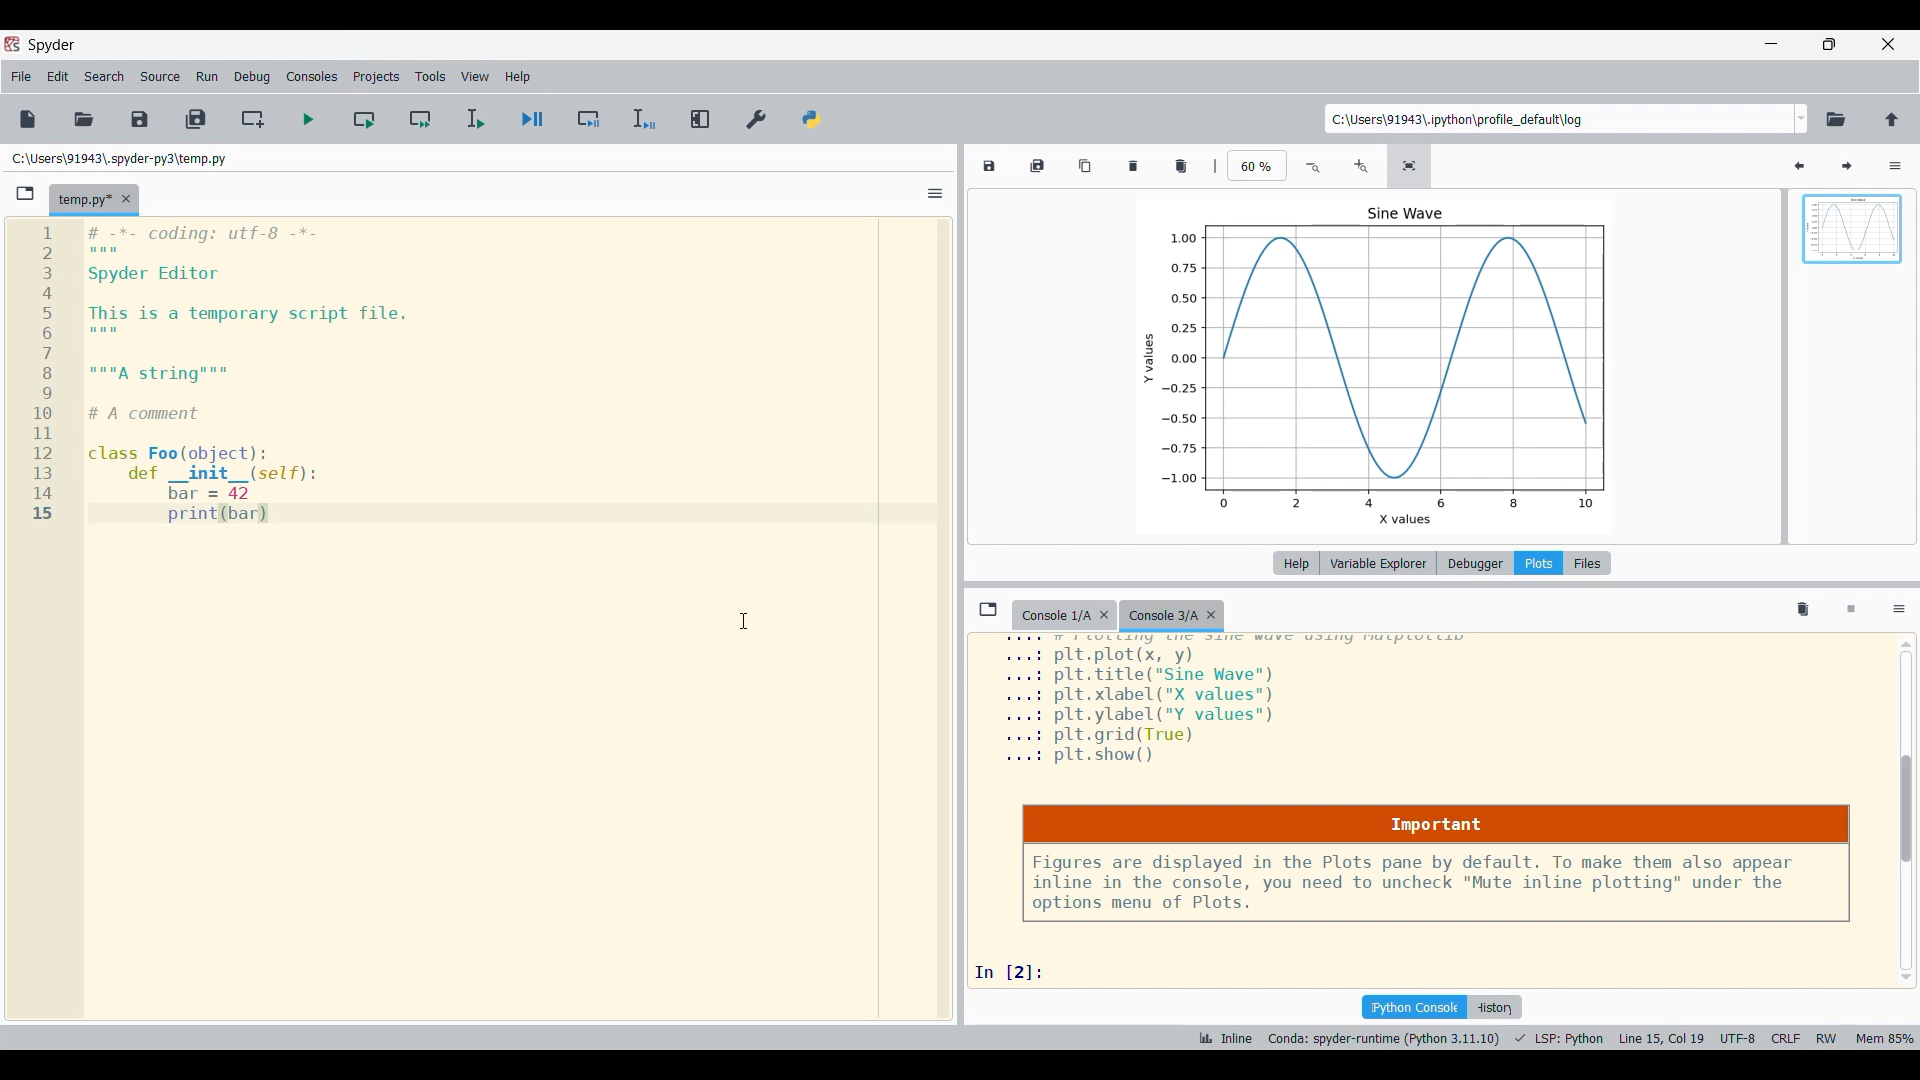 Image resolution: width=1920 pixels, height=1080 pixels. Describe the element at coordinates (1774, 43) in the screenshot. I see `Minimize` at that location.